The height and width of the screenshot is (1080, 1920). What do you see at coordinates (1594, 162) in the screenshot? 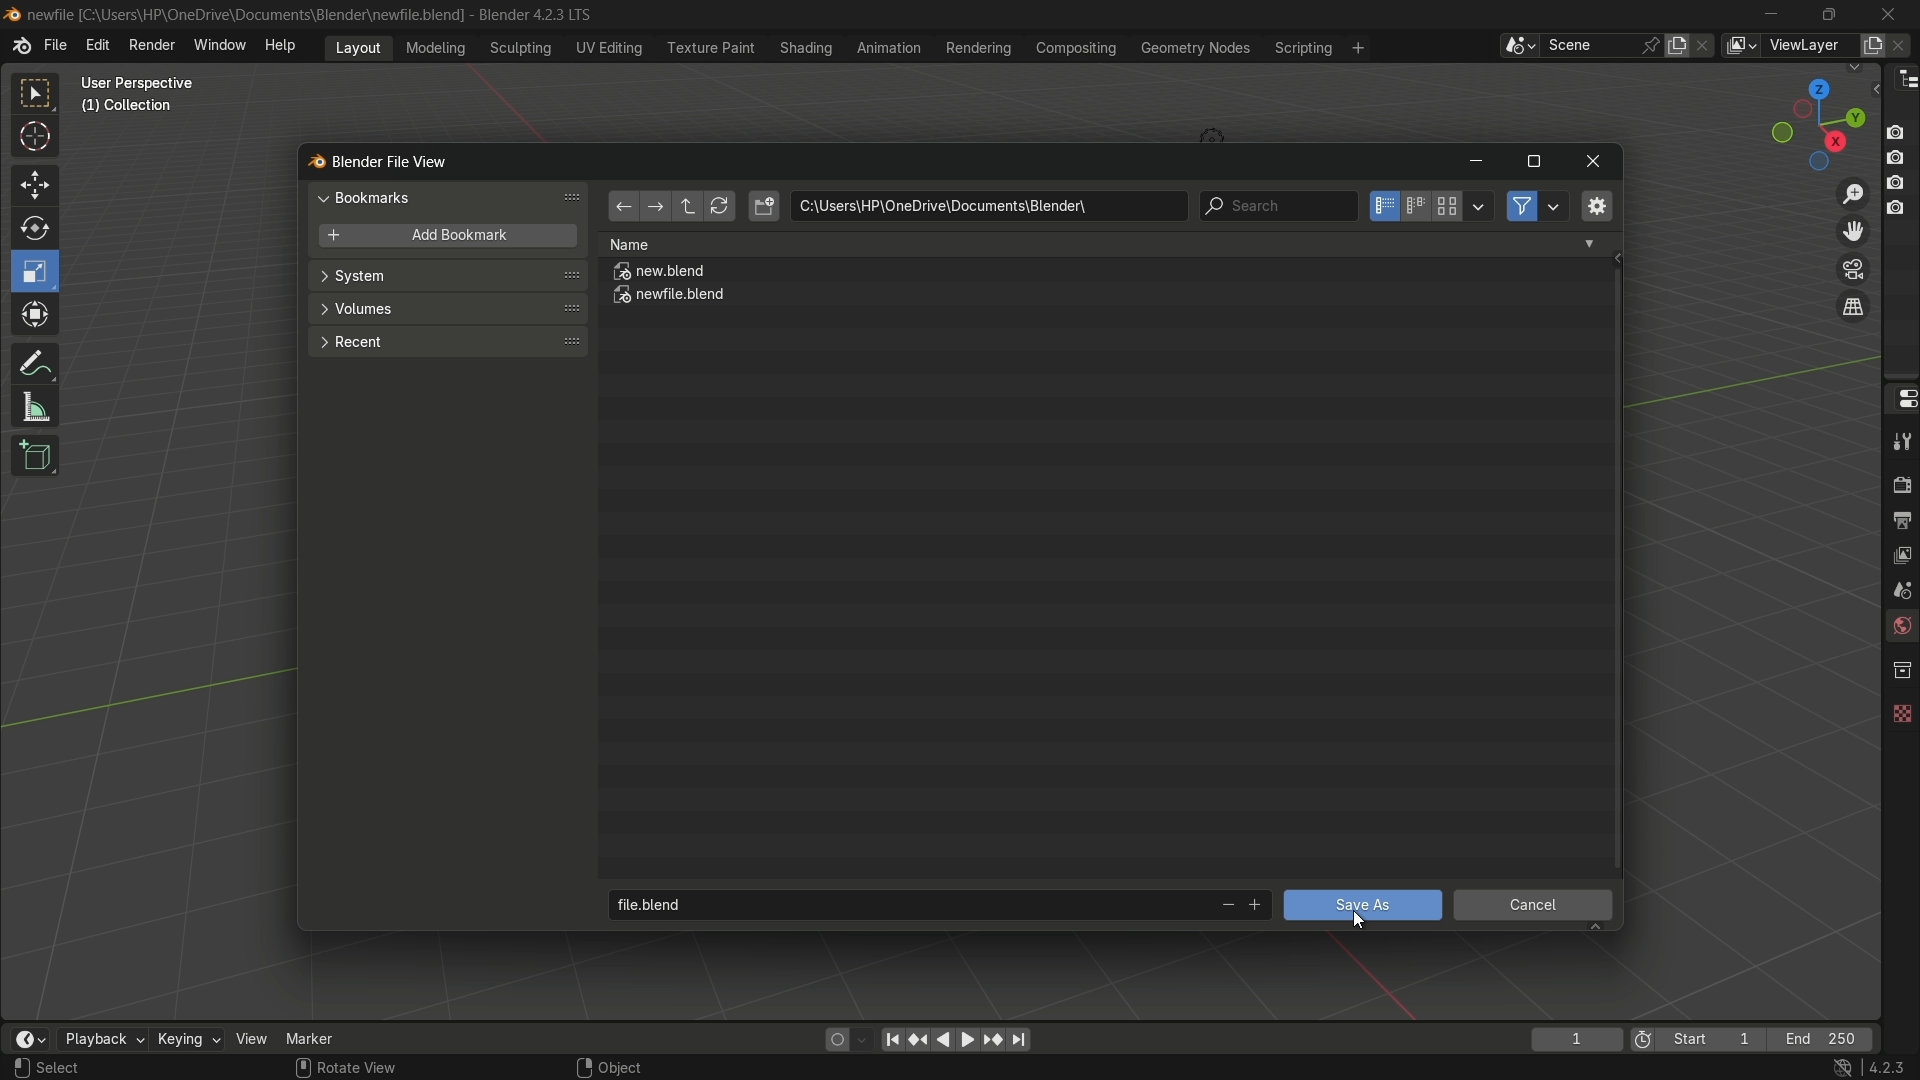
I see `close window` at bounding box center [1594, 162].